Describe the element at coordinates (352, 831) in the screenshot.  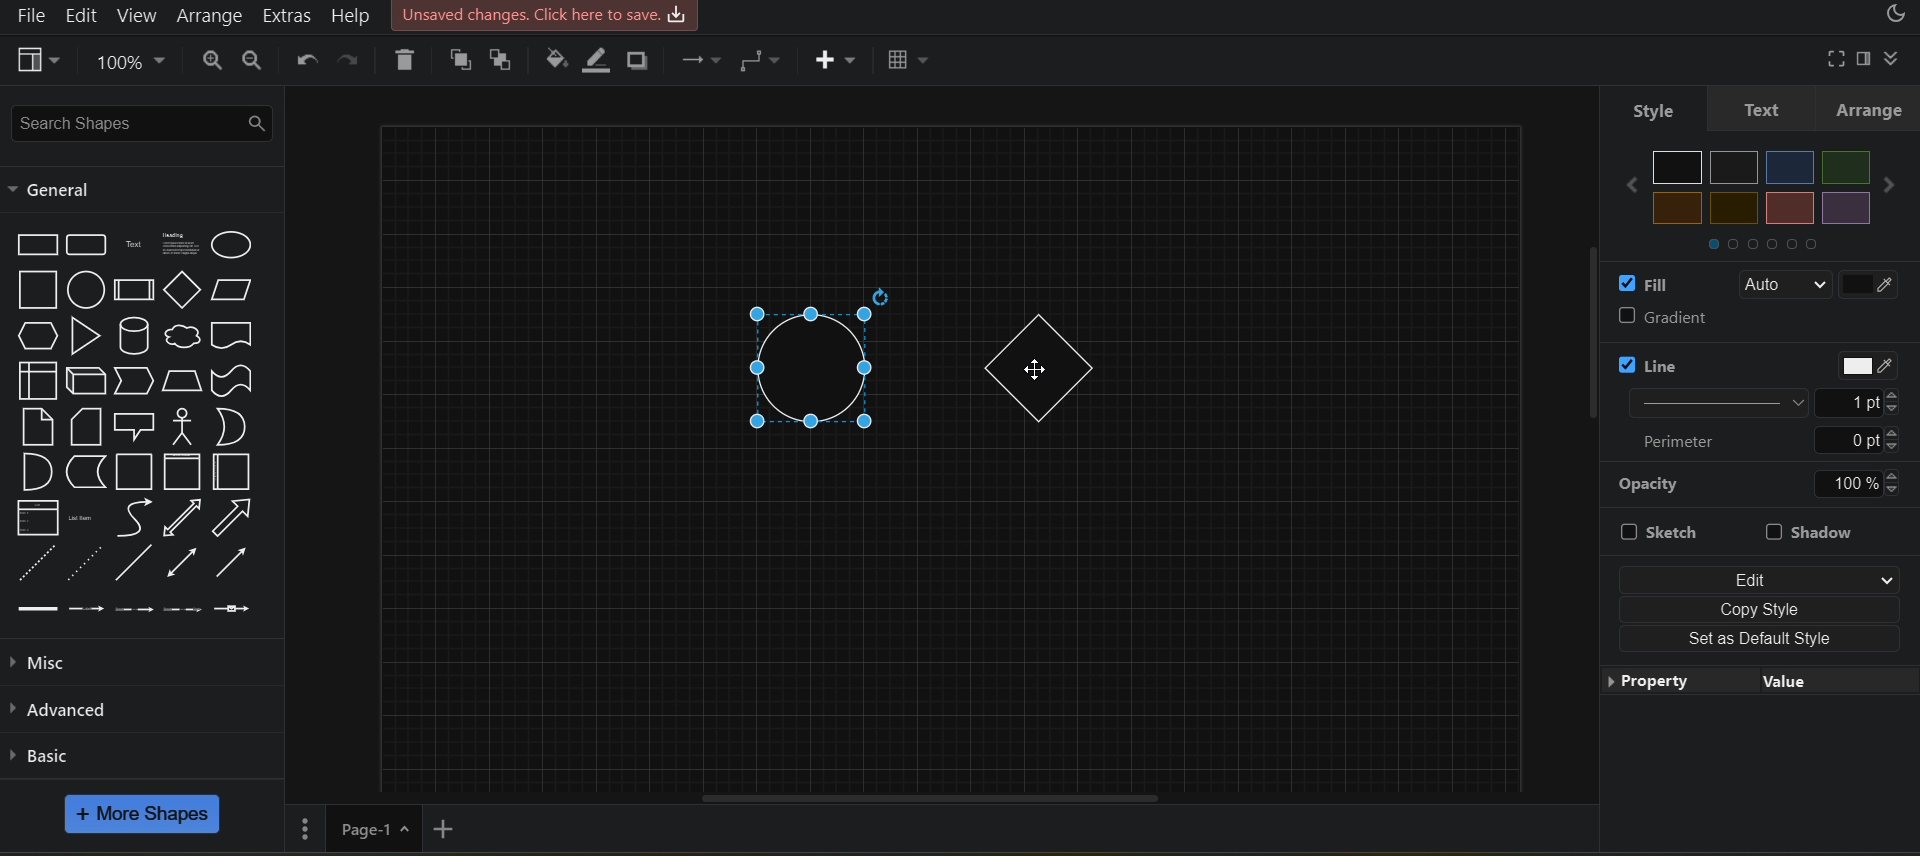
I see `page 1 ` at that location.